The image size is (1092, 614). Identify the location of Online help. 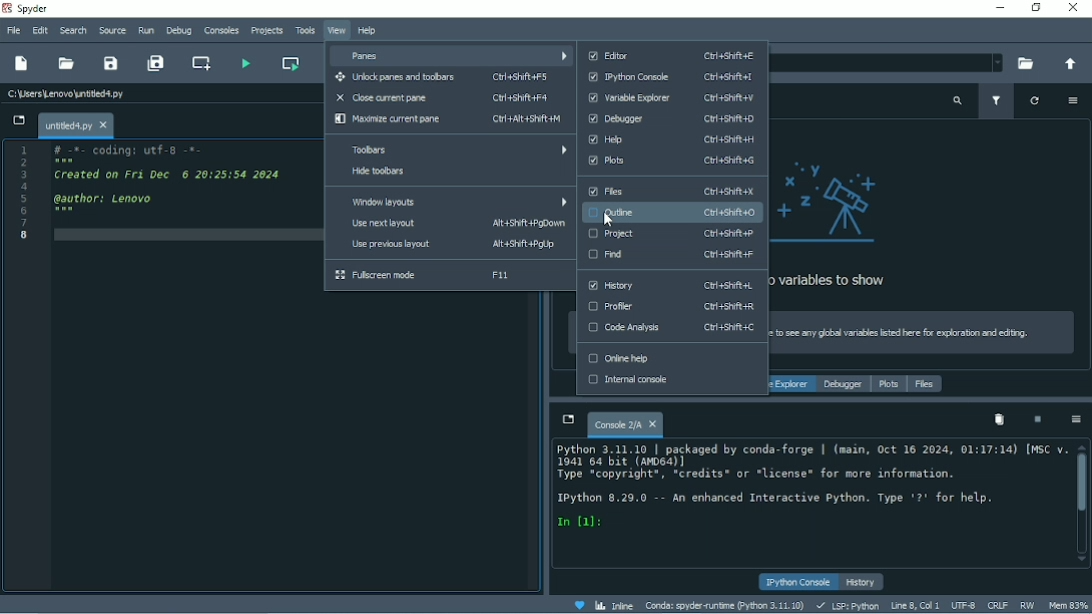
(671, 359).